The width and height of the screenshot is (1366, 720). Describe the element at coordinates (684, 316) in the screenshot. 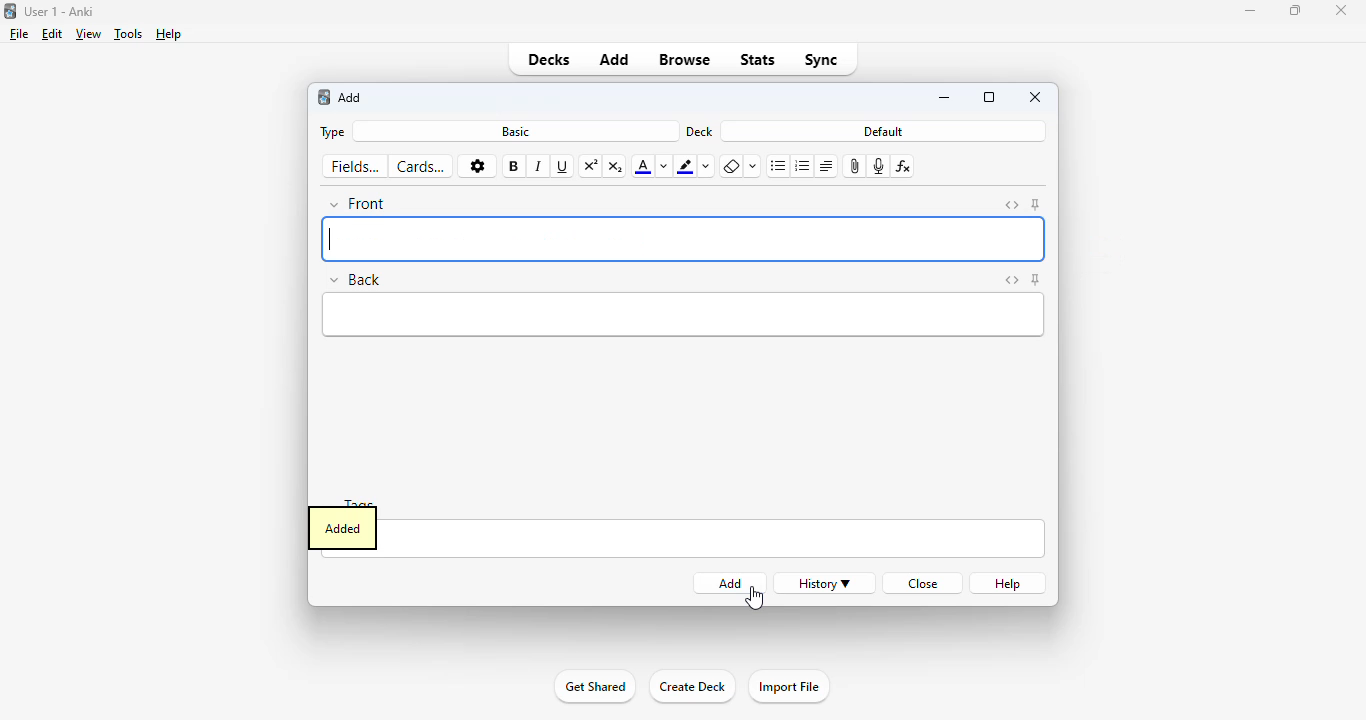

I see `insert back ` at that location.